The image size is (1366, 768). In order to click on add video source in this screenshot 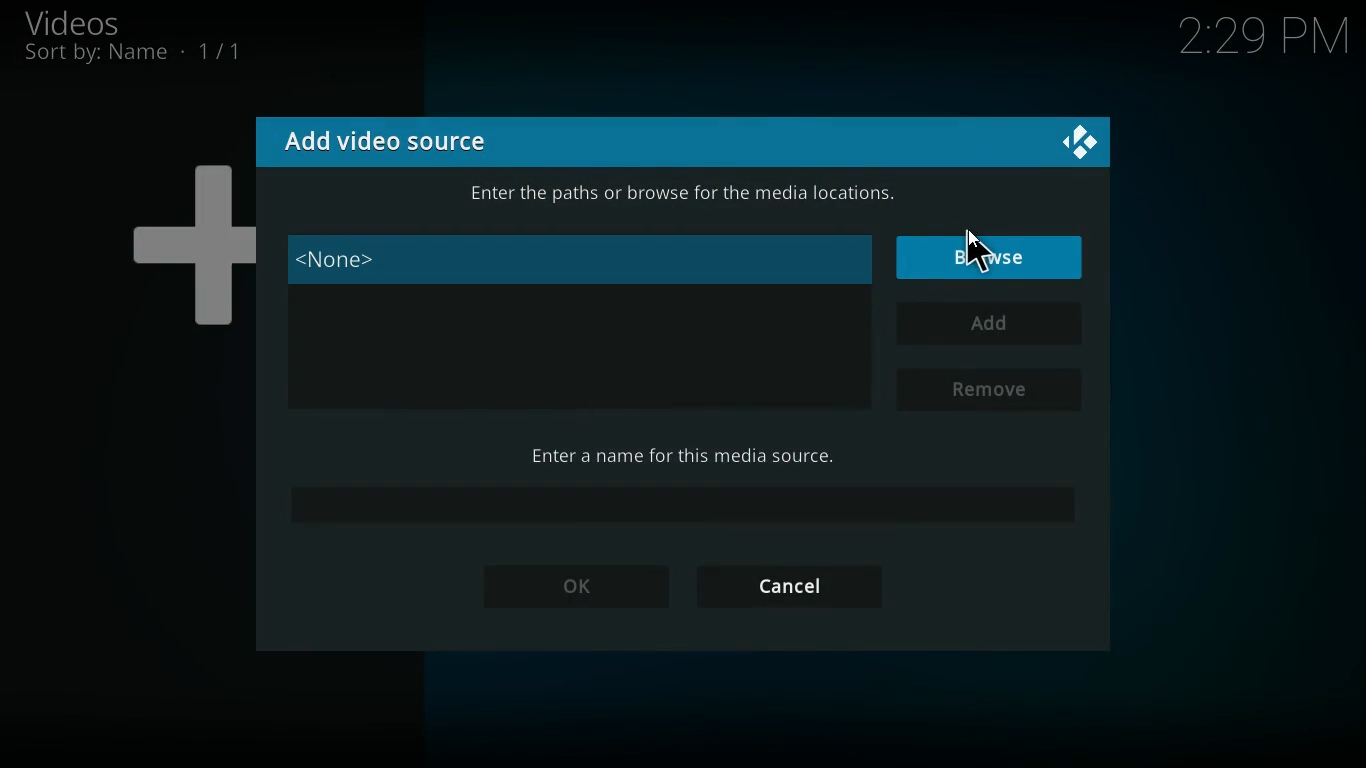, I will do `click(398, 140)`.